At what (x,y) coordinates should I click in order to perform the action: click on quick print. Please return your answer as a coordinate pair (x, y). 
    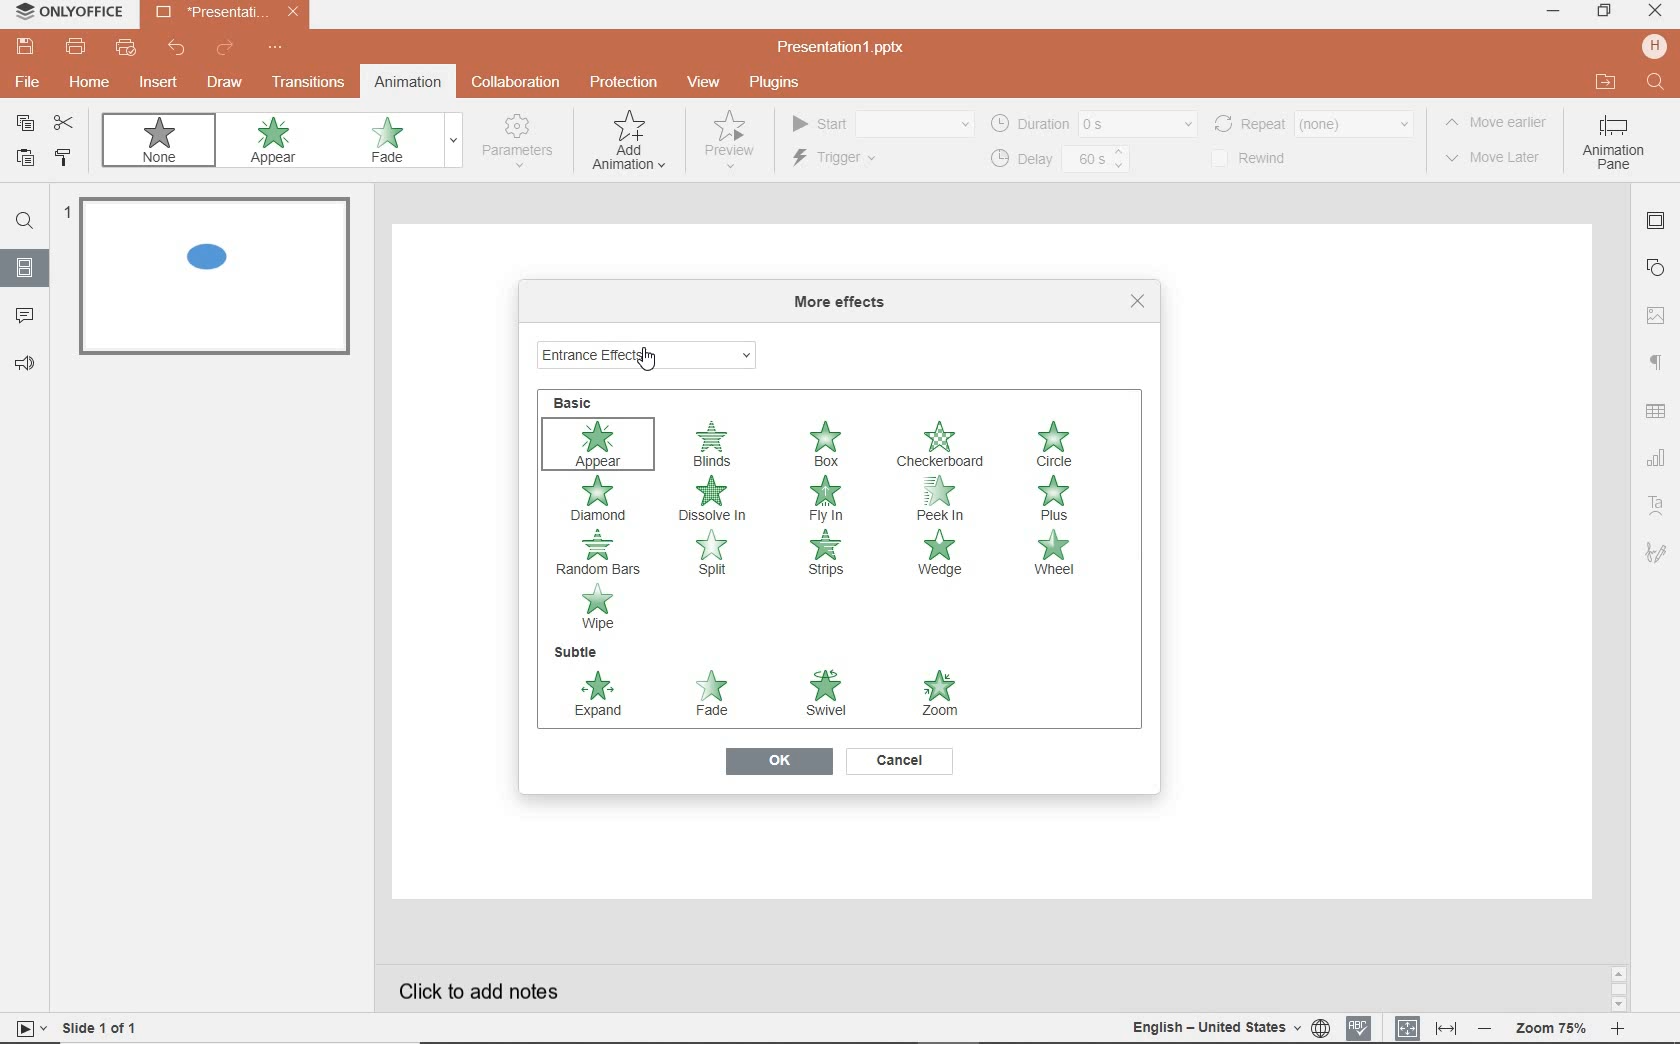
    Looking at the image, I should click on (128, 50).